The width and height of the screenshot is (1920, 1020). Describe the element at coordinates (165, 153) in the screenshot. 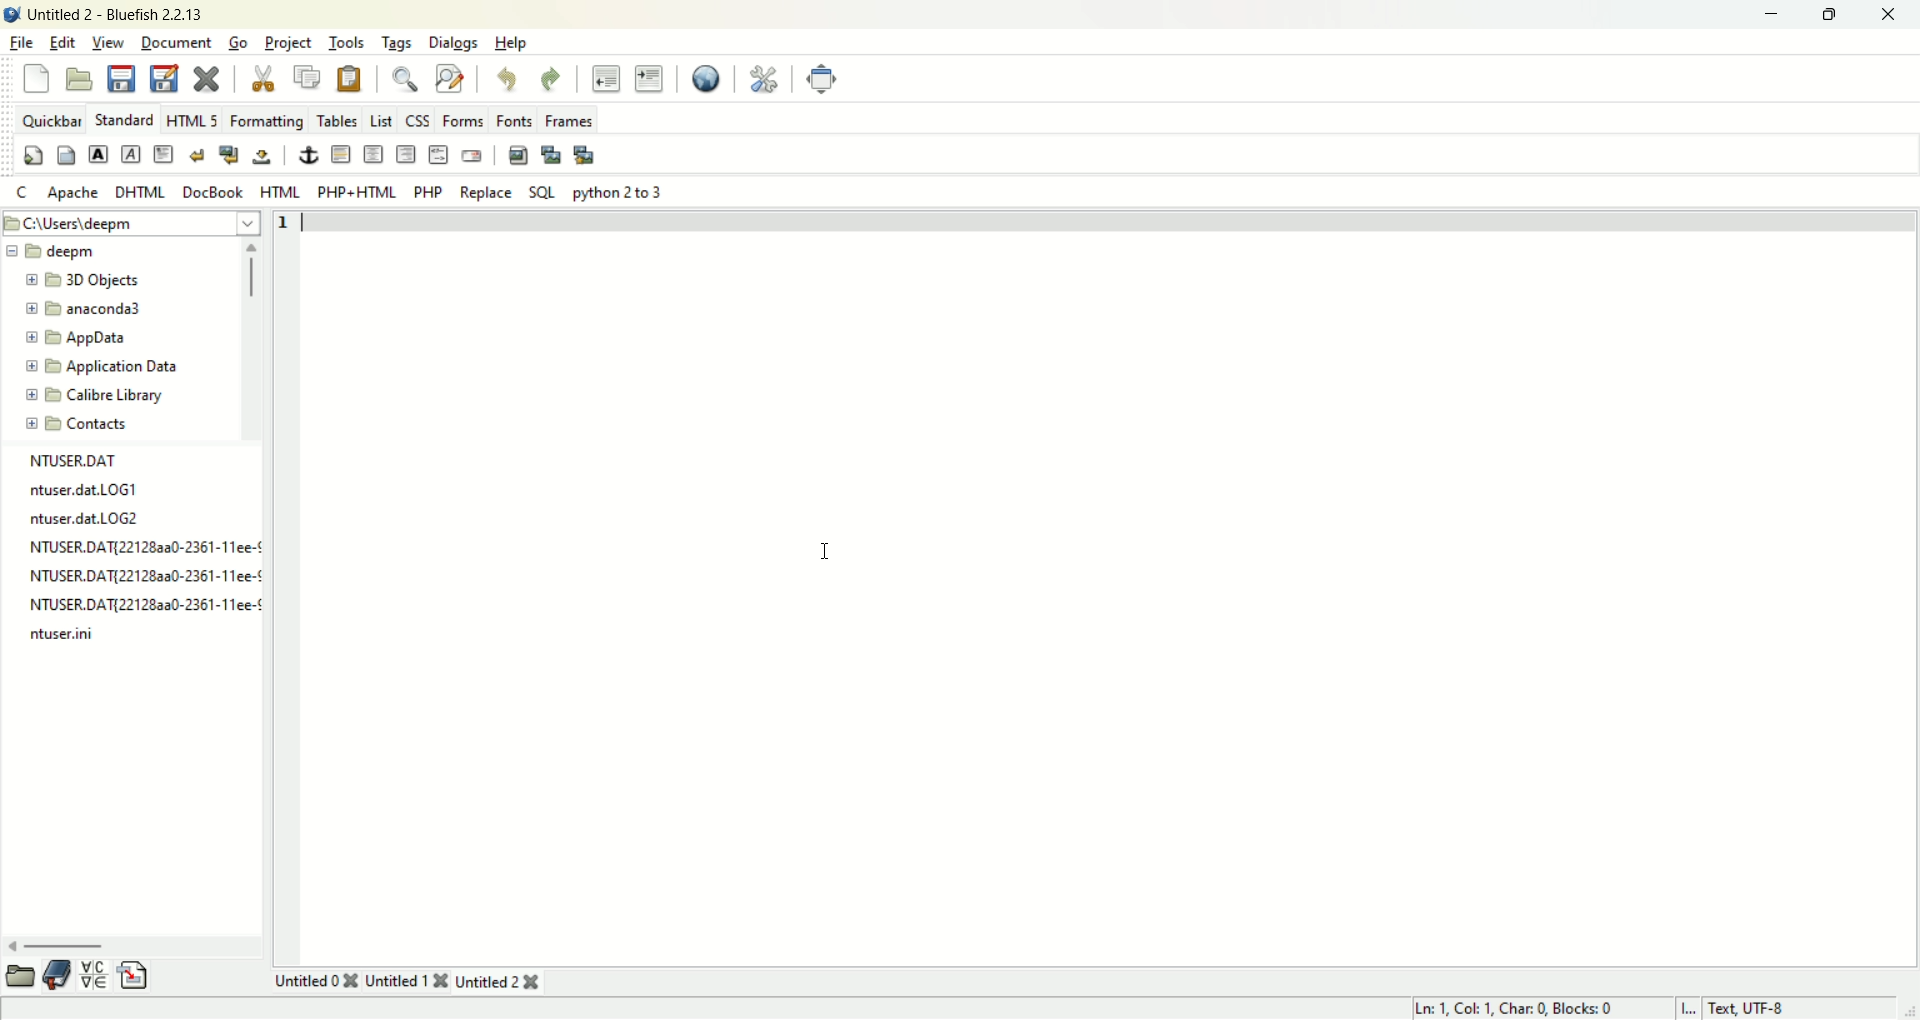

I see `paragraph` at that location.